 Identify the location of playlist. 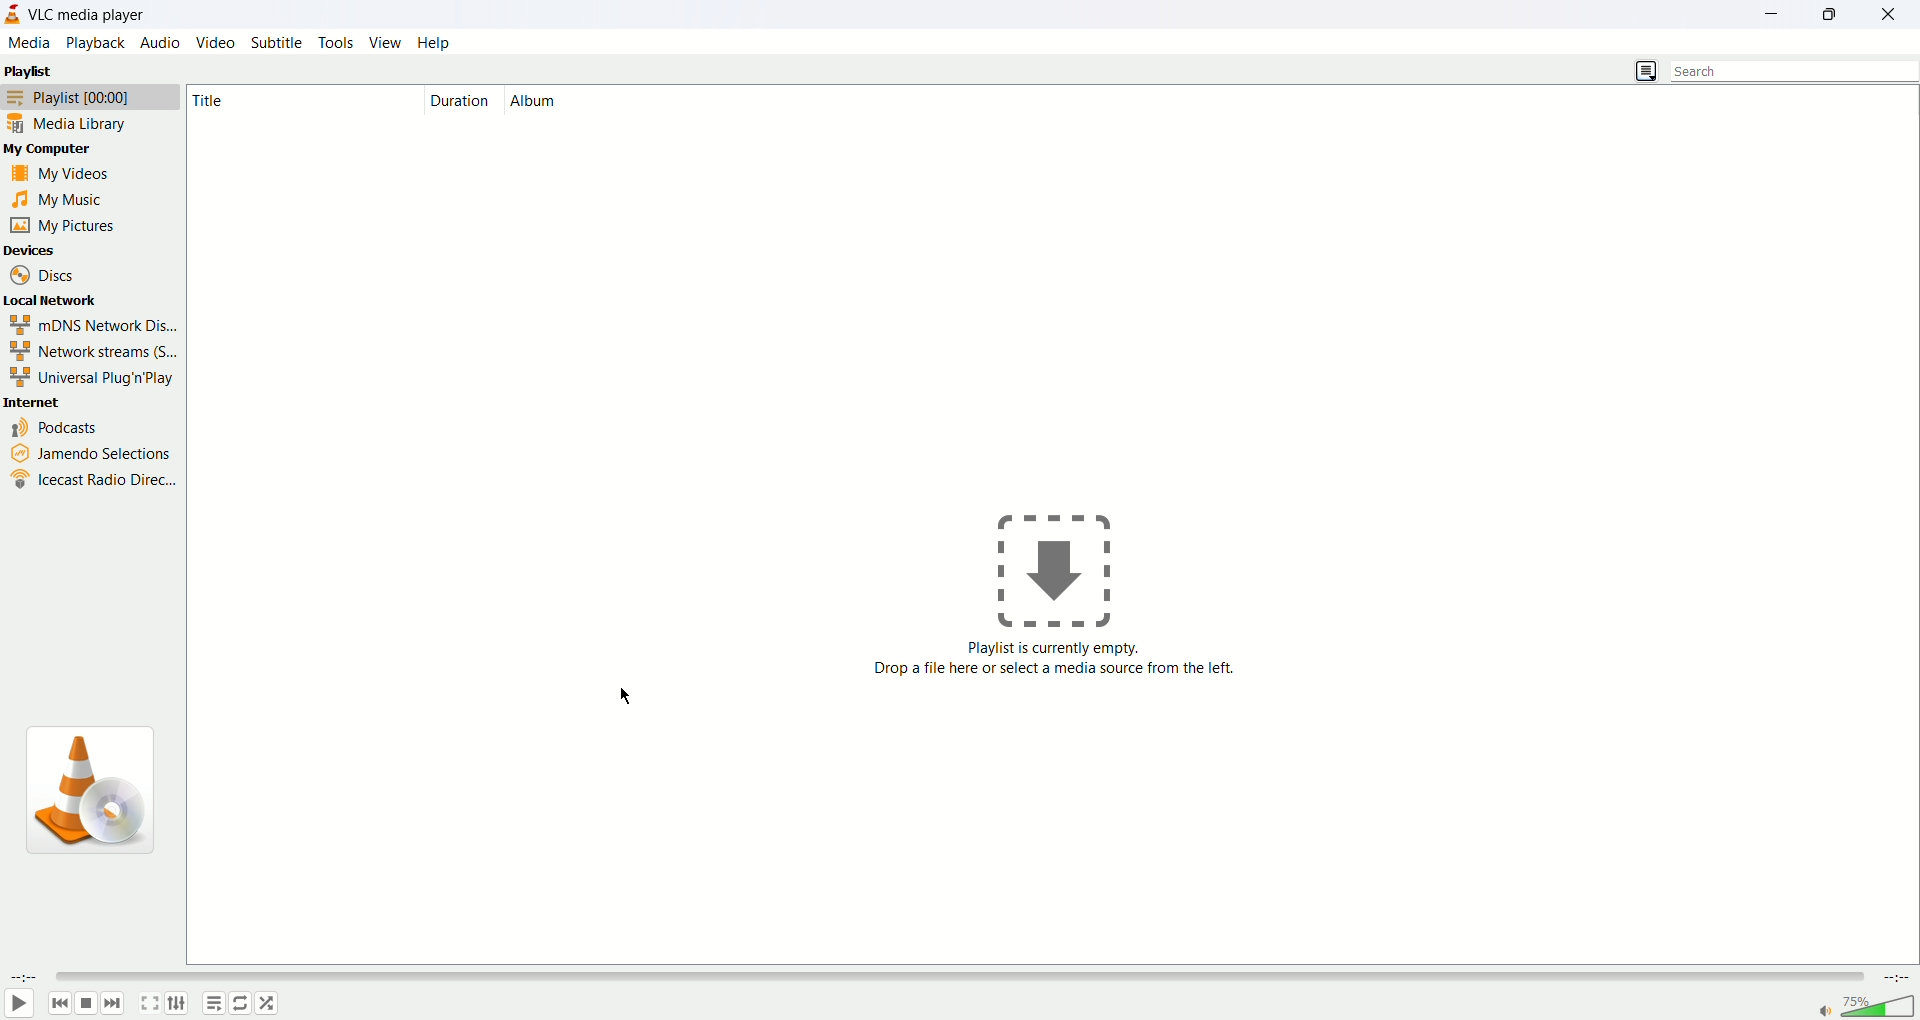
(92, 97).